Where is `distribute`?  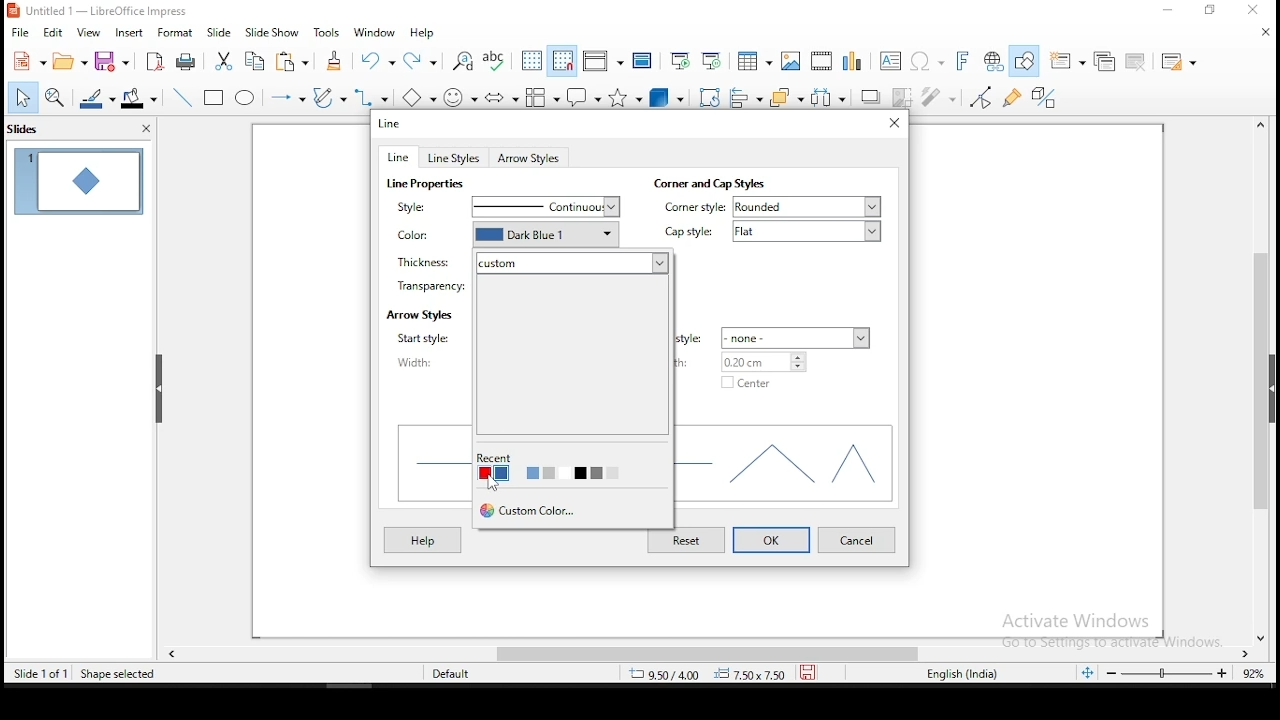 distribute is located at coordinates (829, 96).